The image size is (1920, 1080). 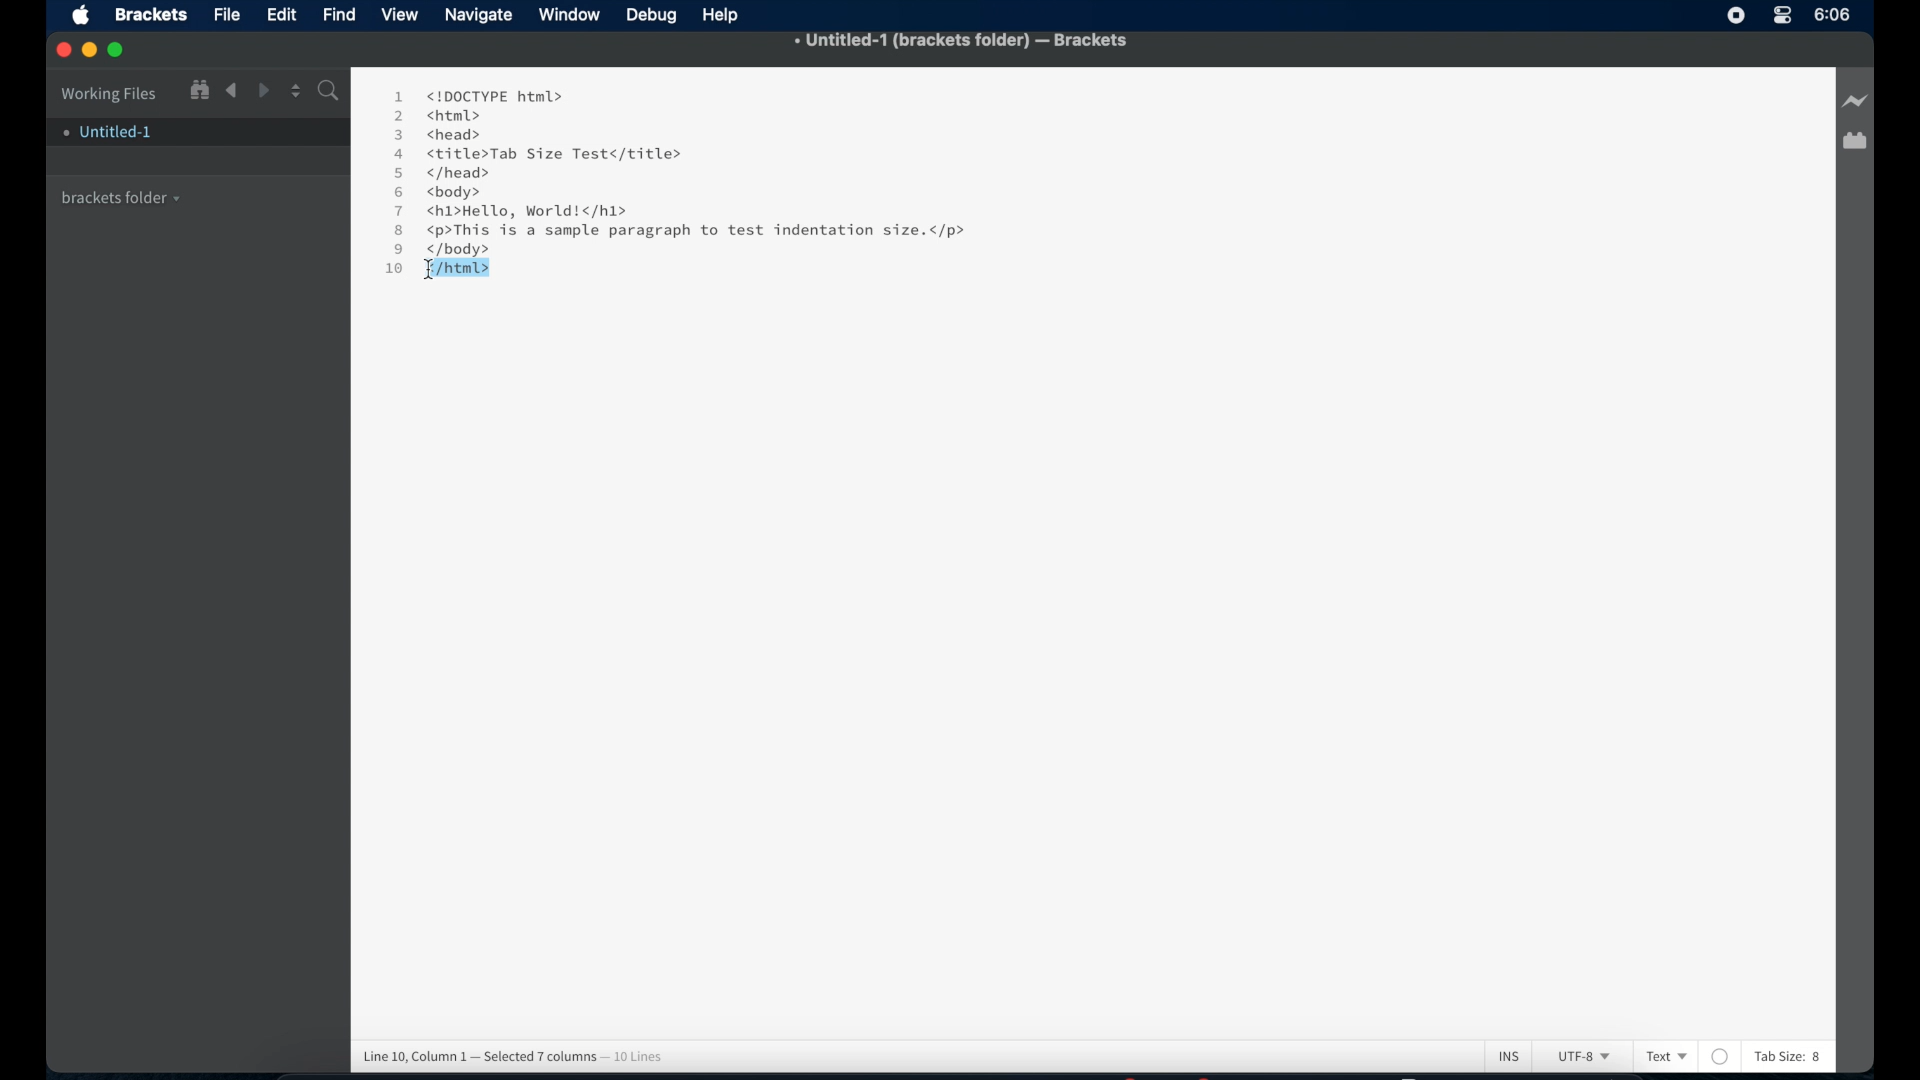 What do you see at coordinates (122, 50) in the screenshot?
I see `Maximize` at bounding box center [122, 50].